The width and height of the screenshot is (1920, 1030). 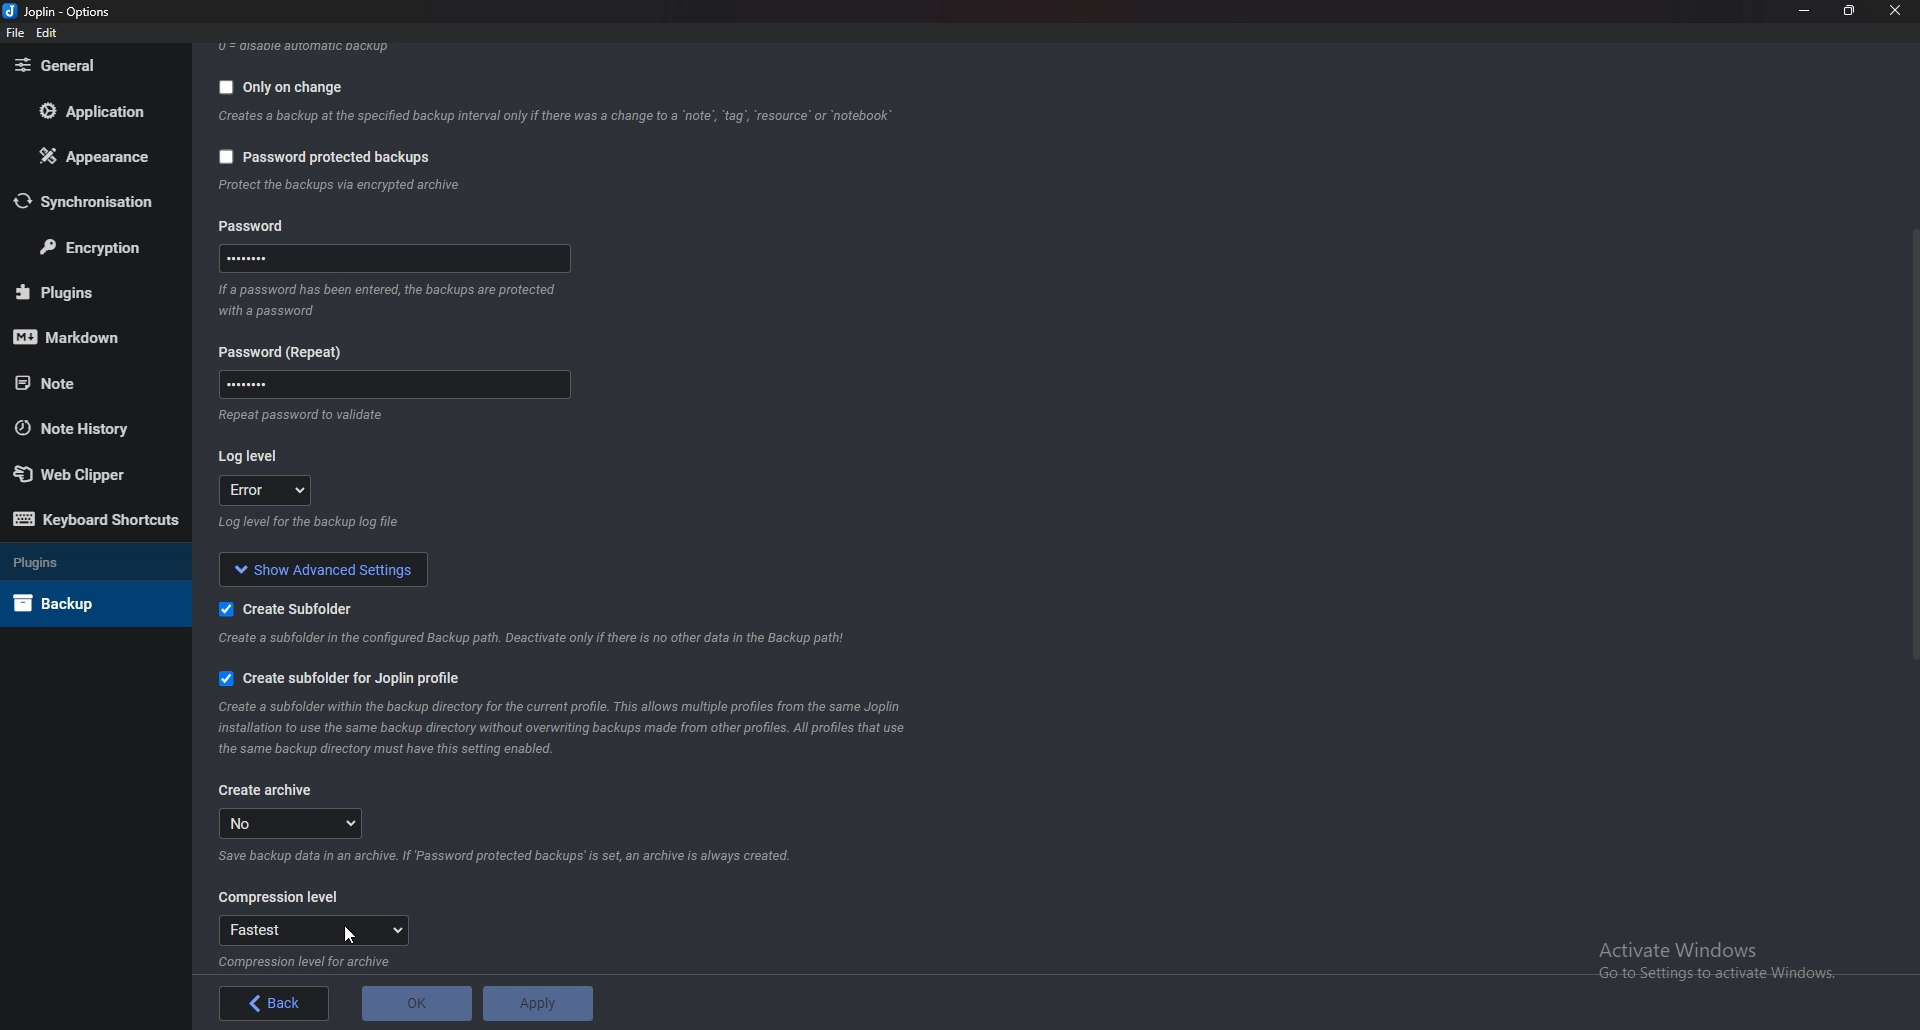 I want to click on Password, so click(x=393, y=261).